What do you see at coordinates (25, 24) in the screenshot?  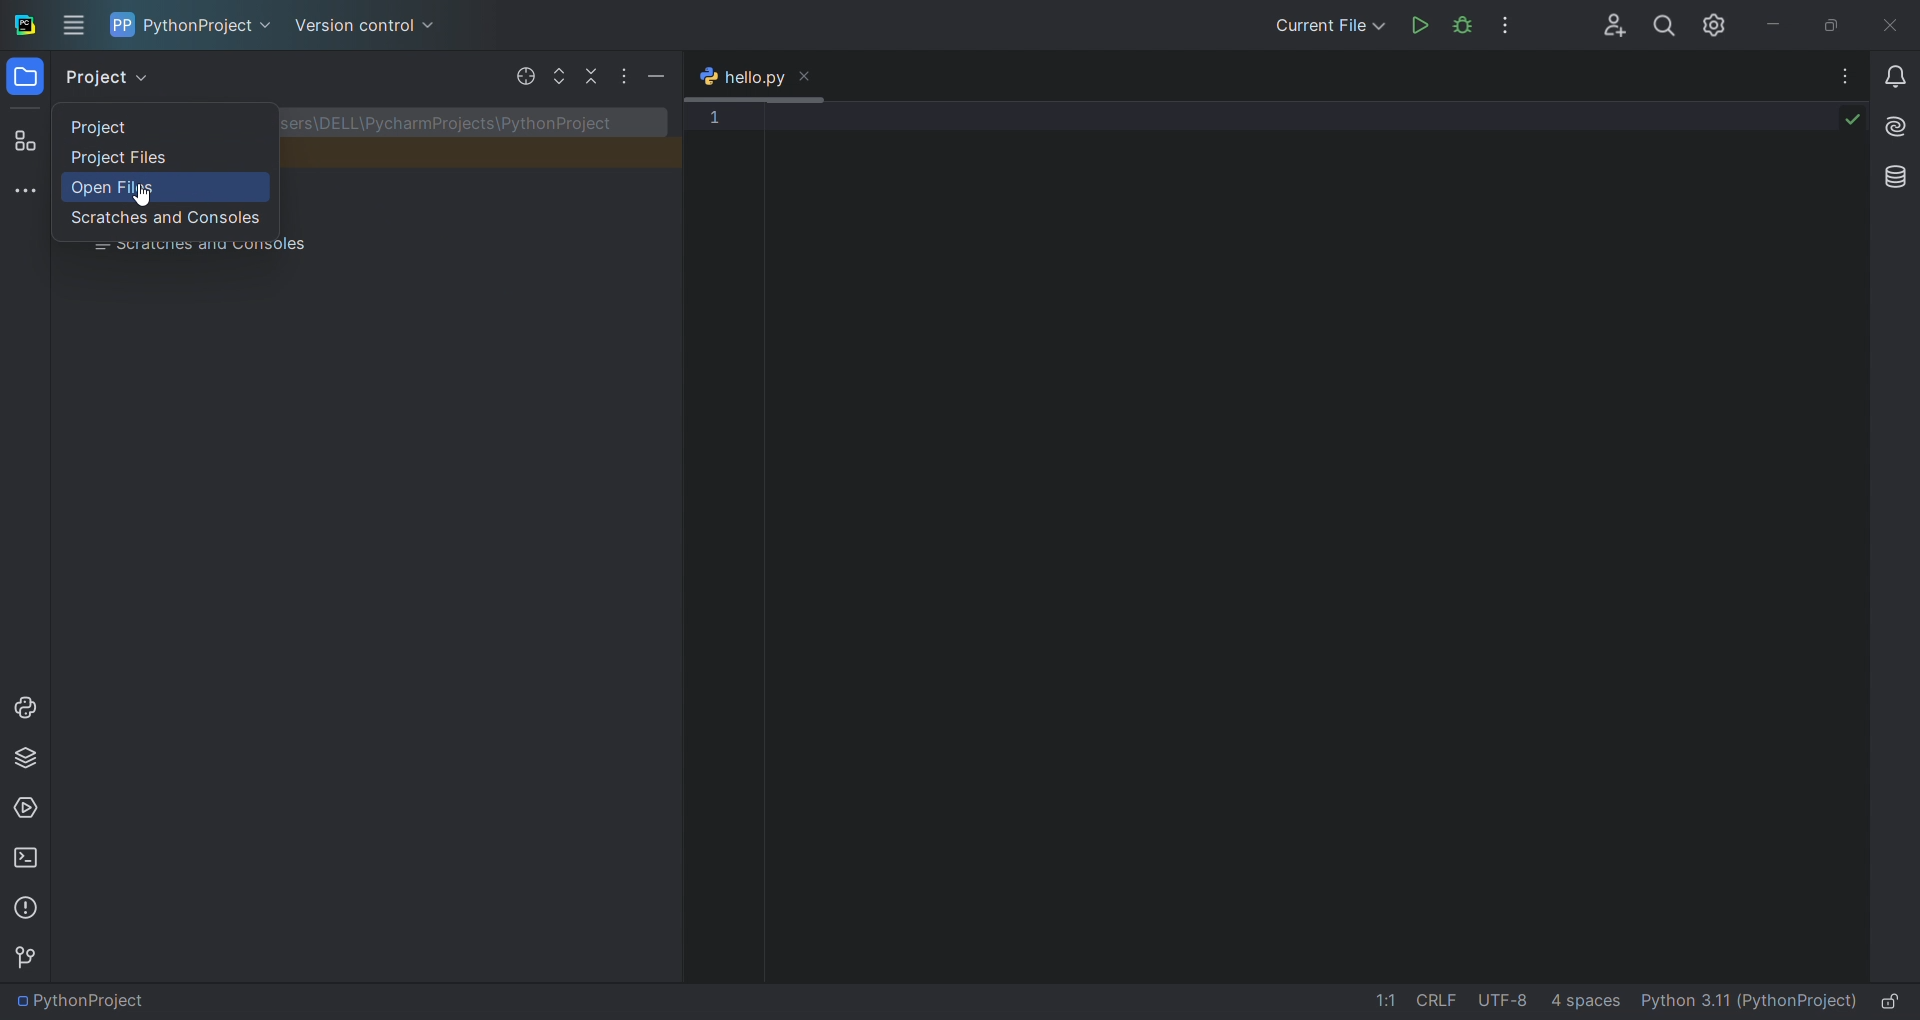 I see `logo` at bounding box center [25, 24].